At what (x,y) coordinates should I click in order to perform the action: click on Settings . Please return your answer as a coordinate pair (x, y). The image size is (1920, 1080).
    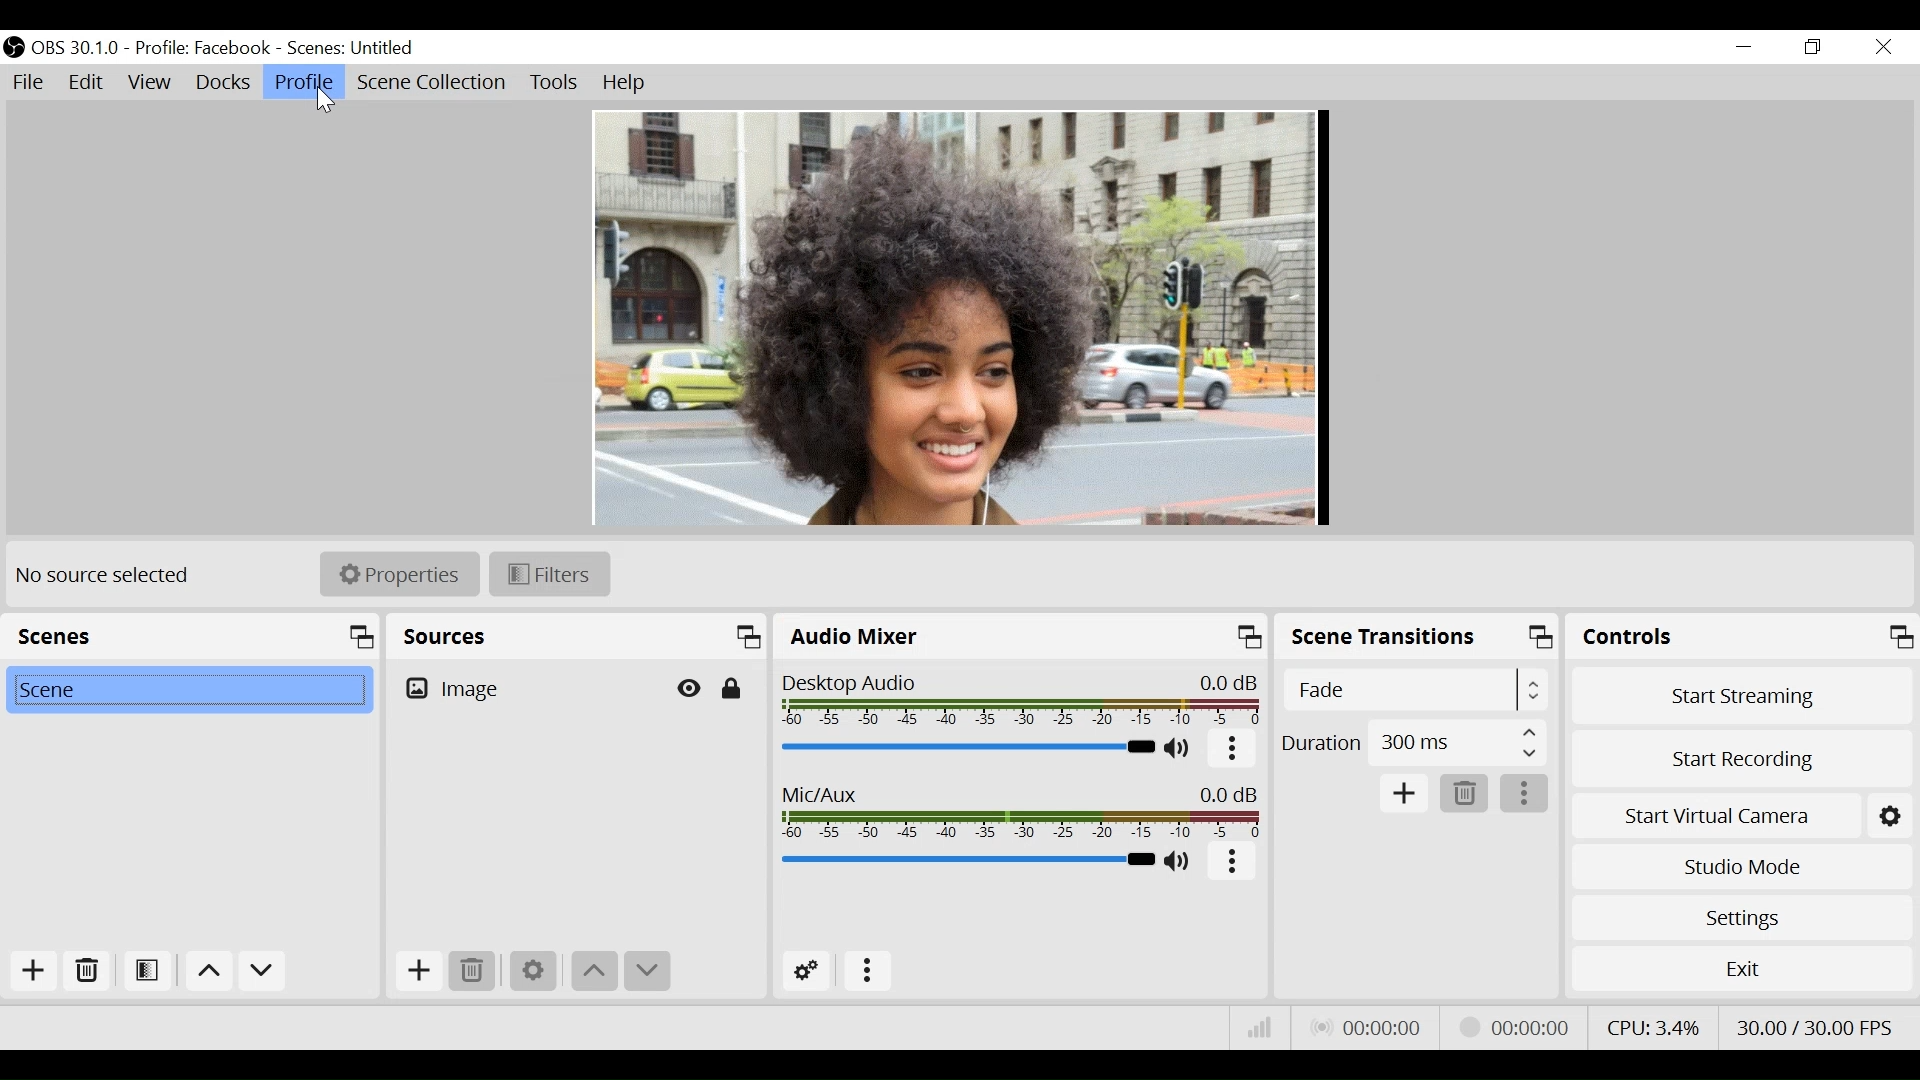
    Looking at the image, I should click on (1741, 918).